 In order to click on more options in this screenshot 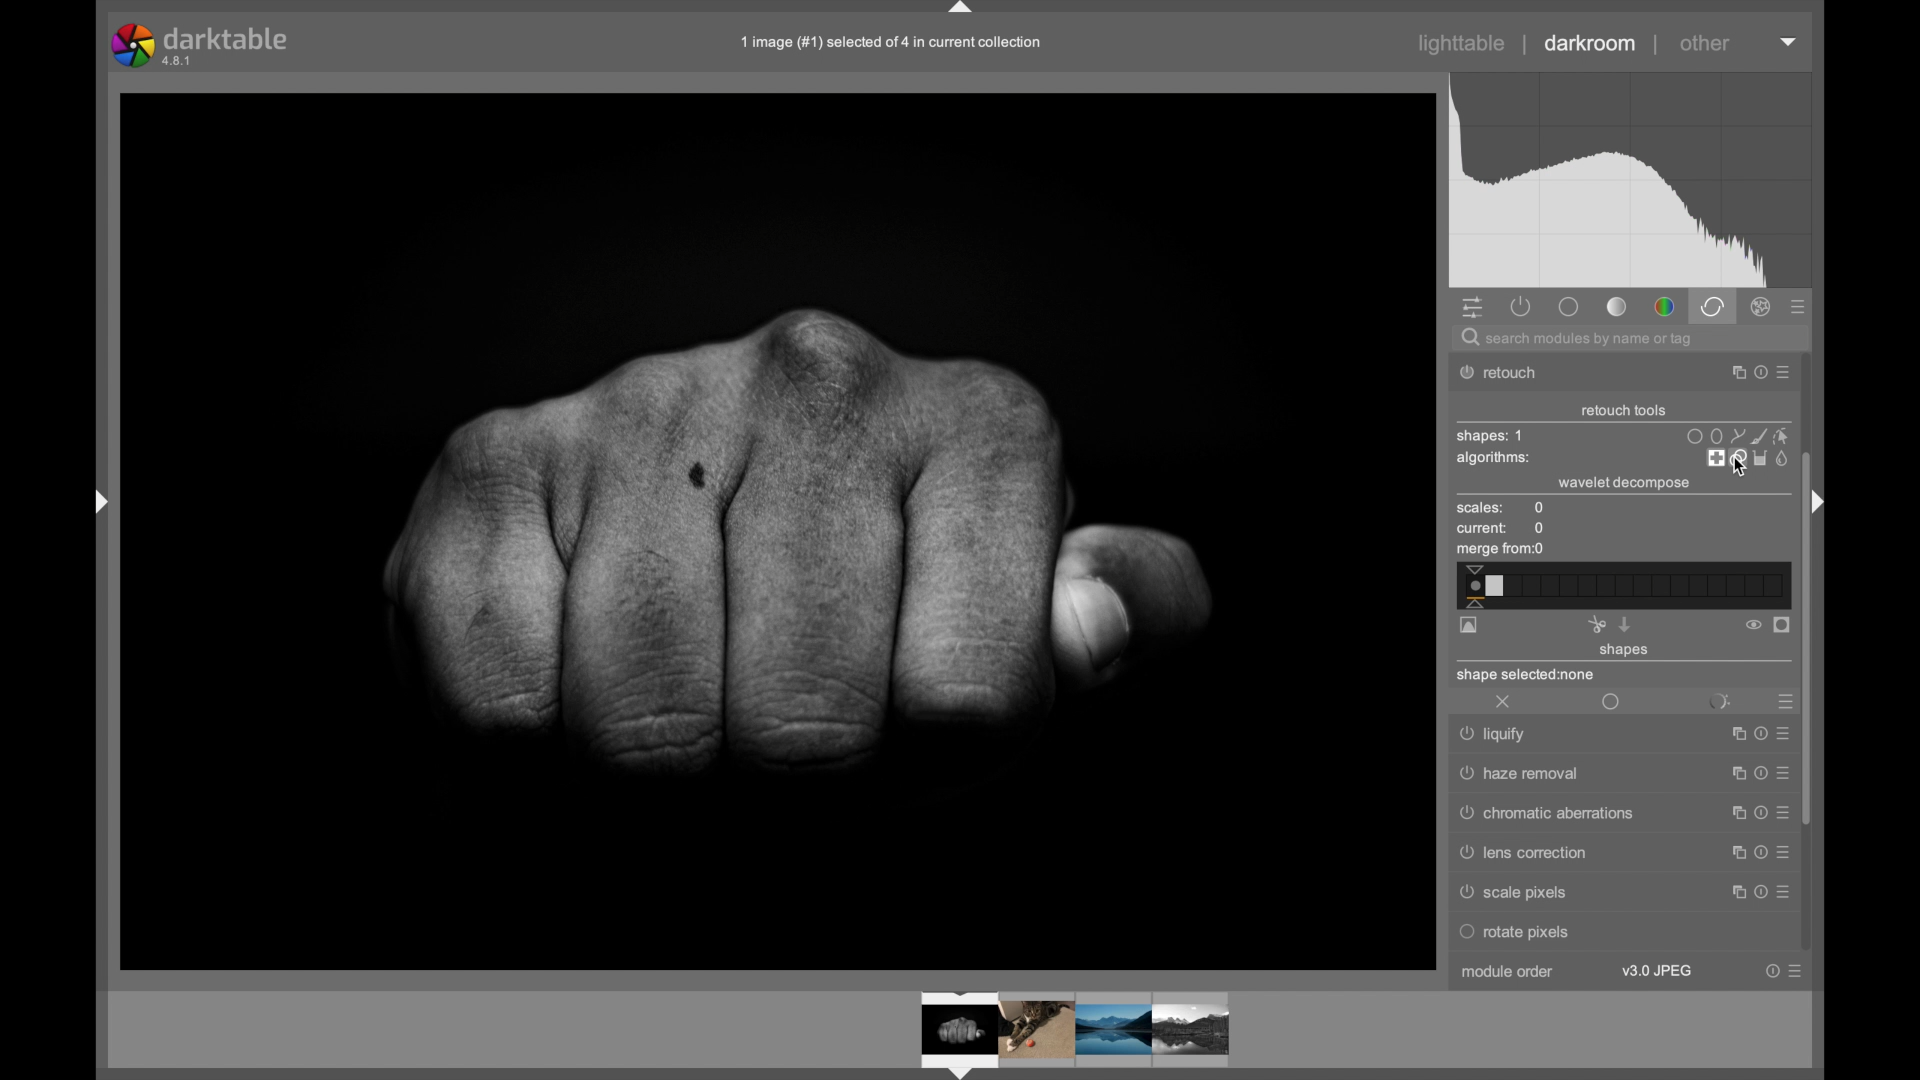, I will do `click(1781, 813)`.